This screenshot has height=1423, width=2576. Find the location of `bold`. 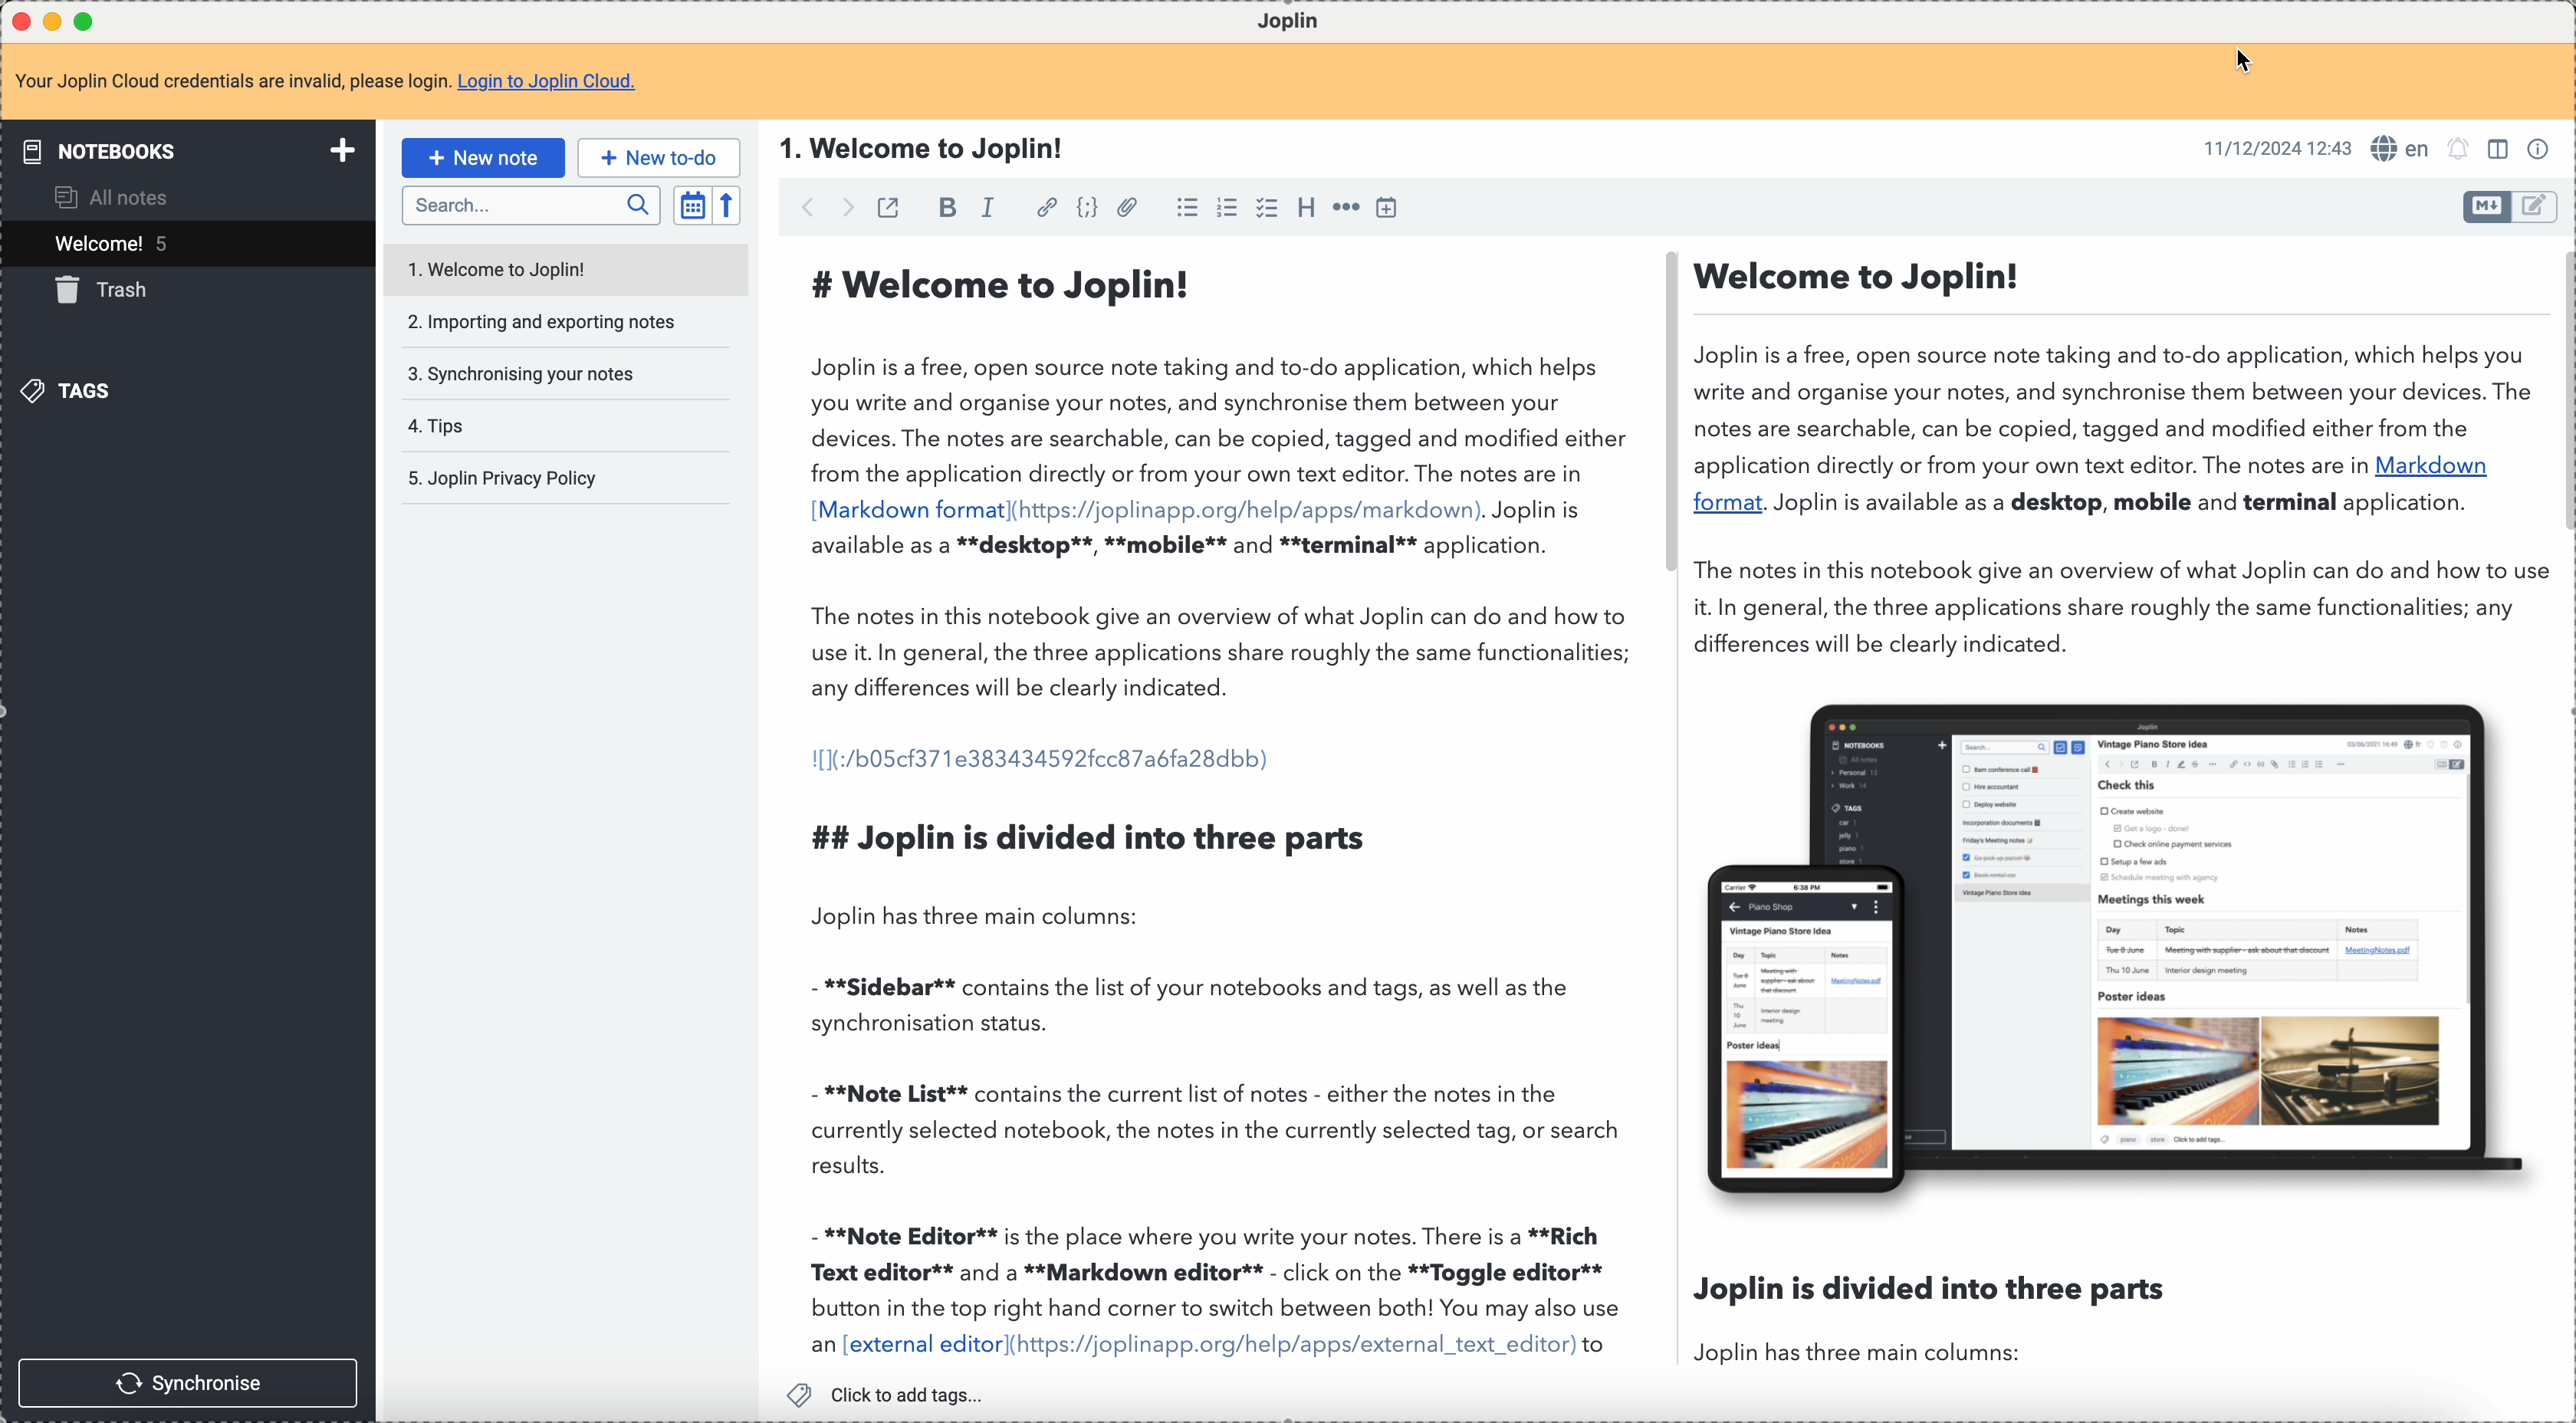

bold is located at coordinates (945, 205).